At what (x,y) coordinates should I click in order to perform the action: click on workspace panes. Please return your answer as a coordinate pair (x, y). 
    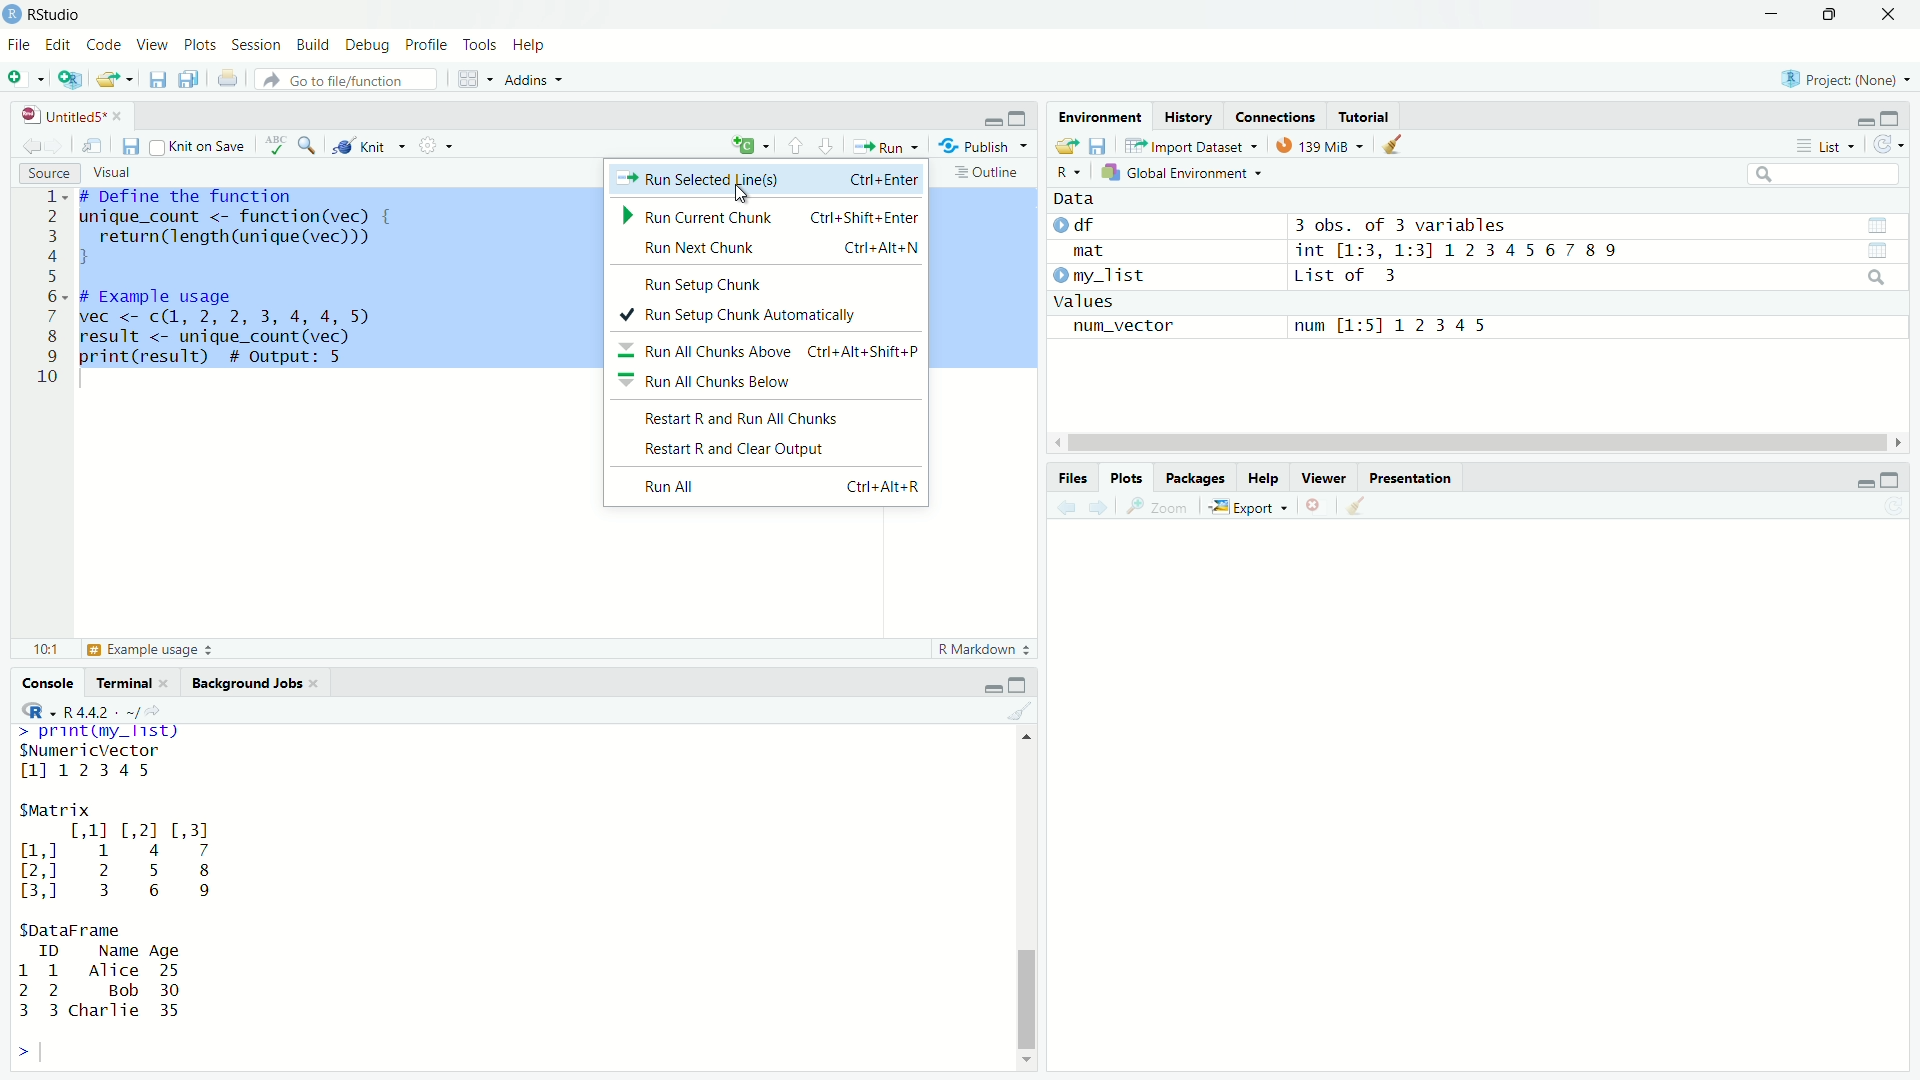
    Looking at the image, I should click on (467, 79).